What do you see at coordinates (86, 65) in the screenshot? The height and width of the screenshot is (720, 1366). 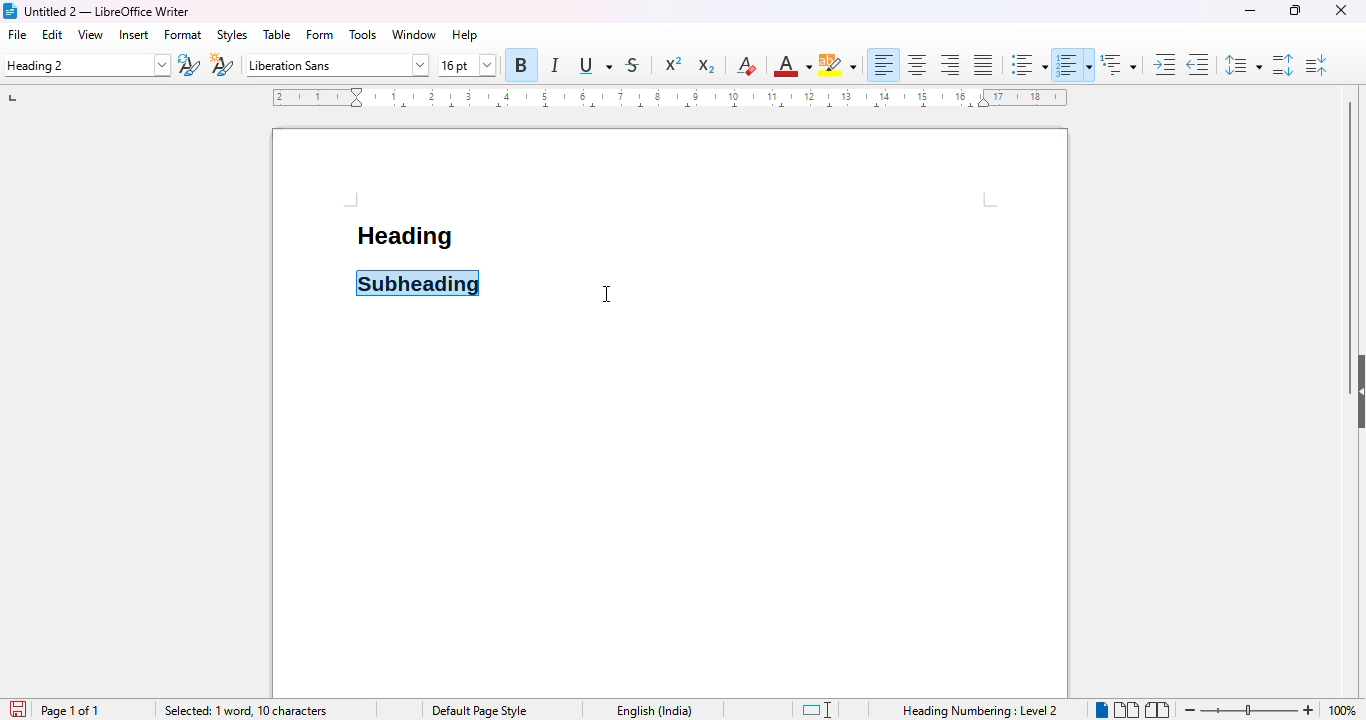 I see `set paragraph style` at bounding box center [86, 65].